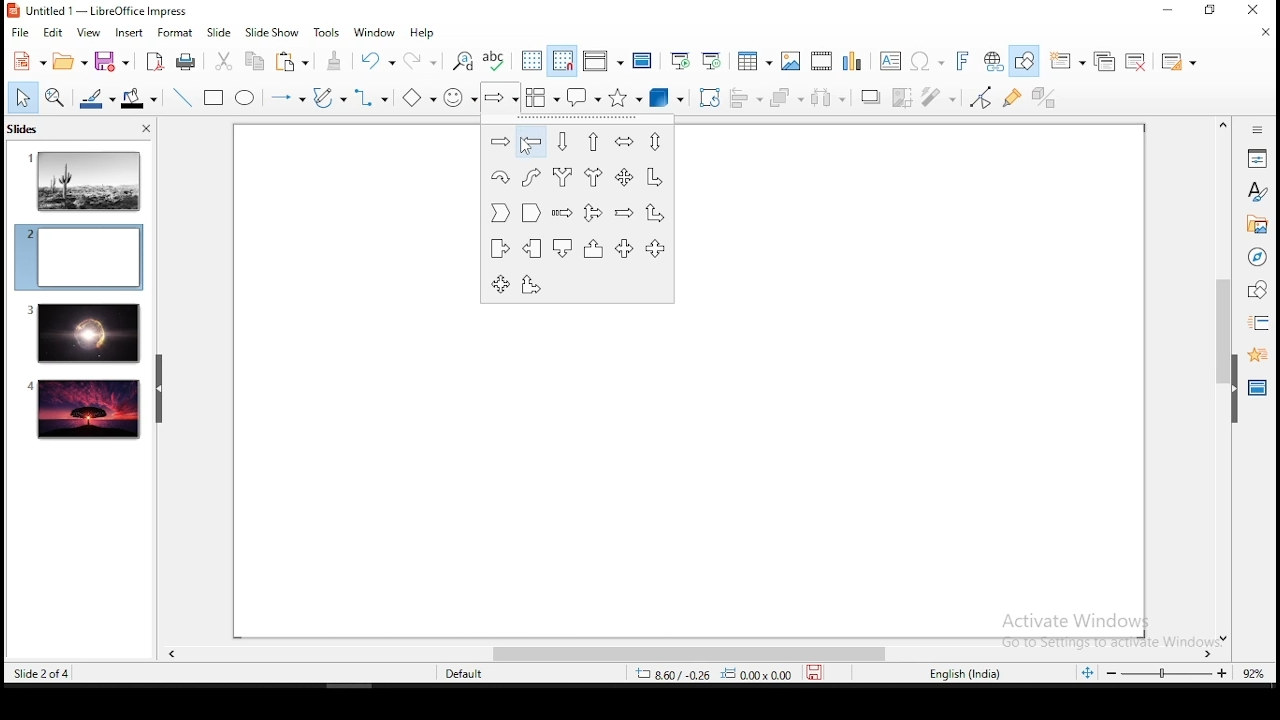 The height and width of the screenshot is (720, 1280). What do you see at coordinates (623, 141) in the screenshot?
I see `left right arrow` at bounding box center [623, 141].